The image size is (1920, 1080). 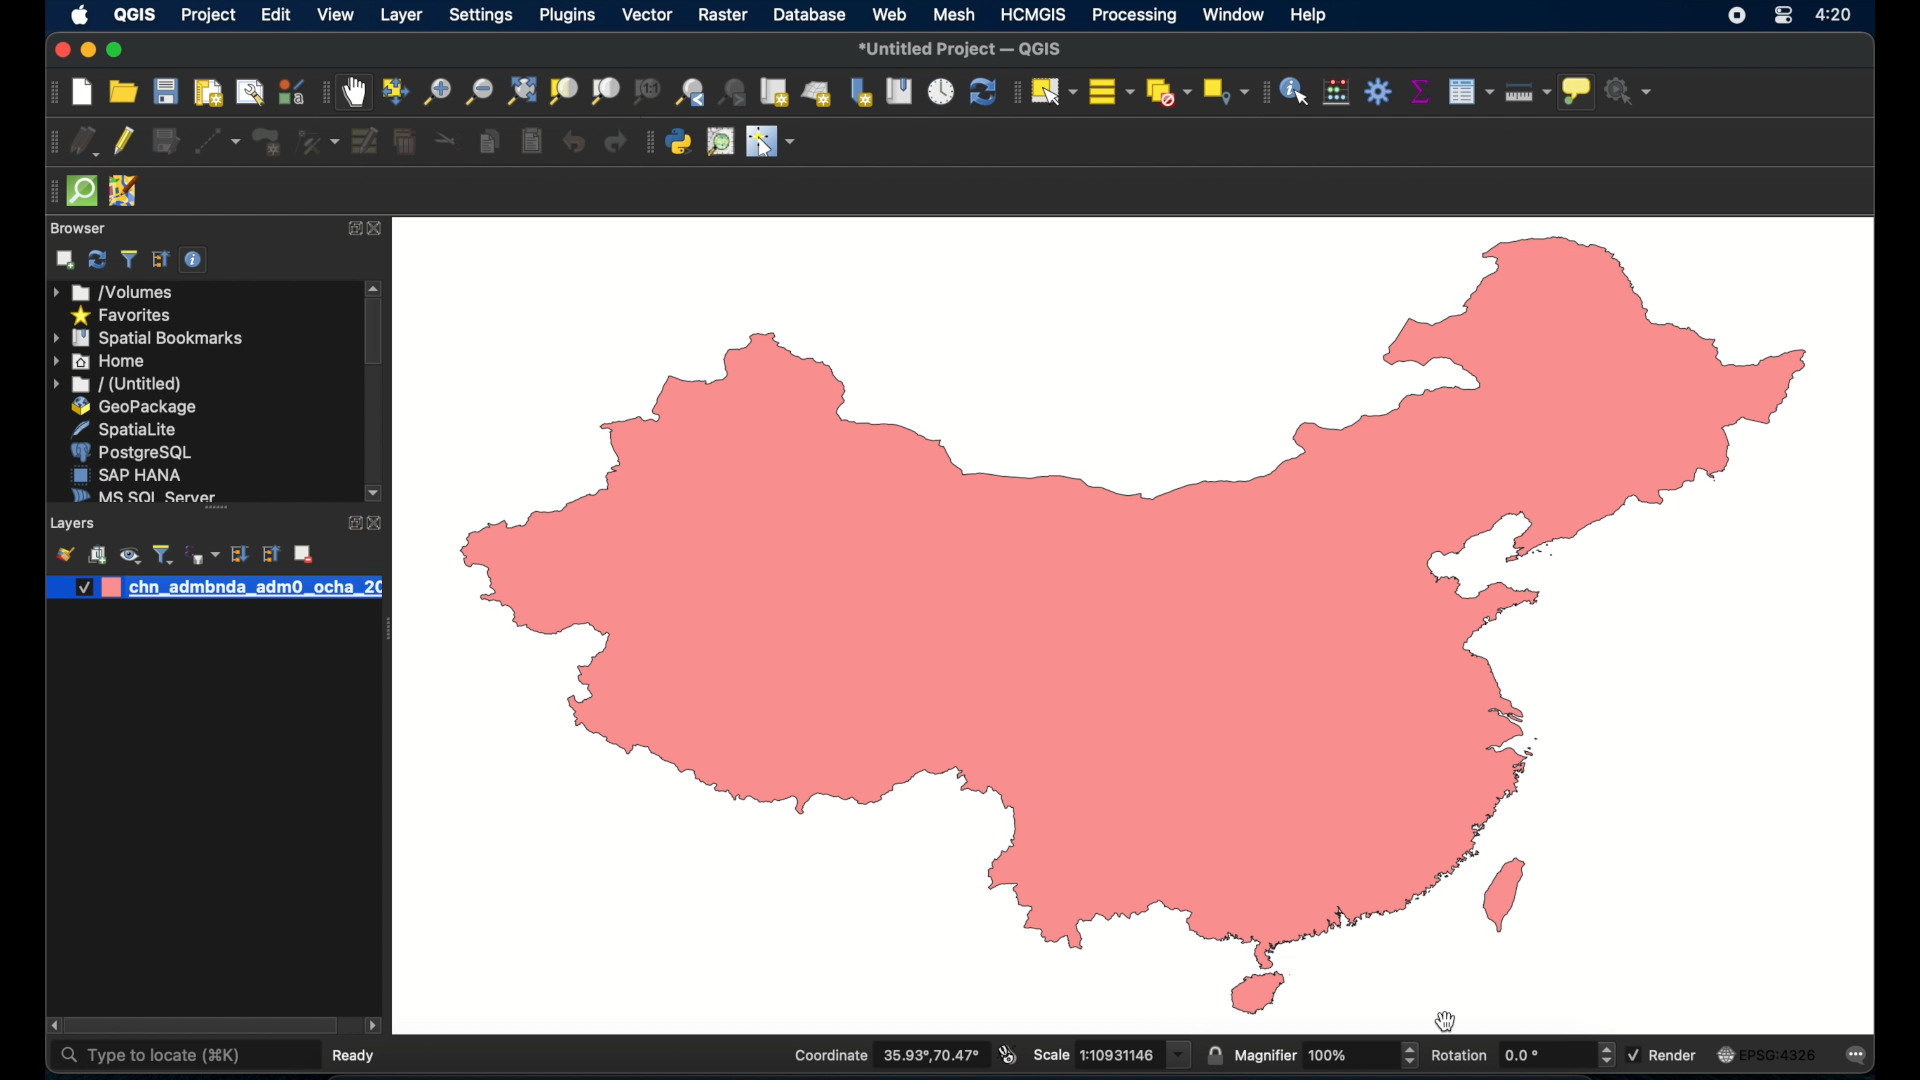 I want to click on scroll right, so click(x=50, y=1026).